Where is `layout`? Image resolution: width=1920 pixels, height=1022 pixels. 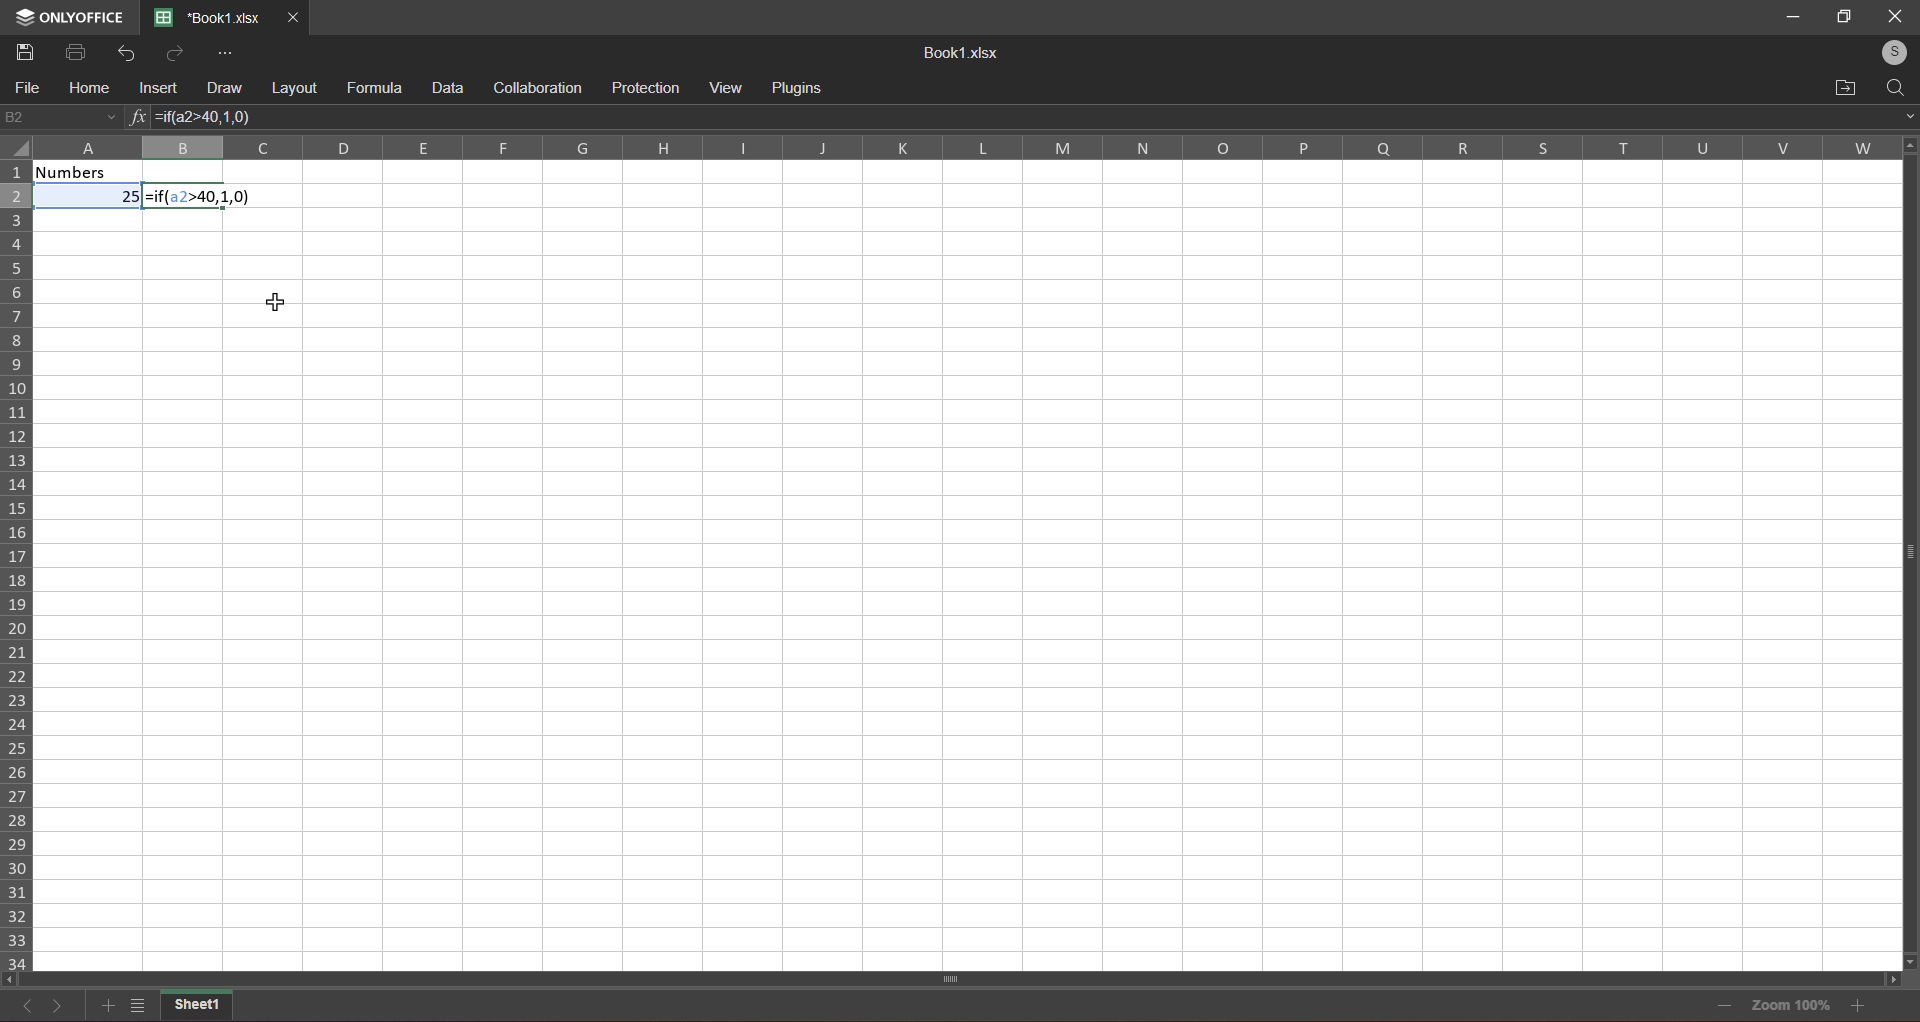
layout is located at coordinates (293, 87).